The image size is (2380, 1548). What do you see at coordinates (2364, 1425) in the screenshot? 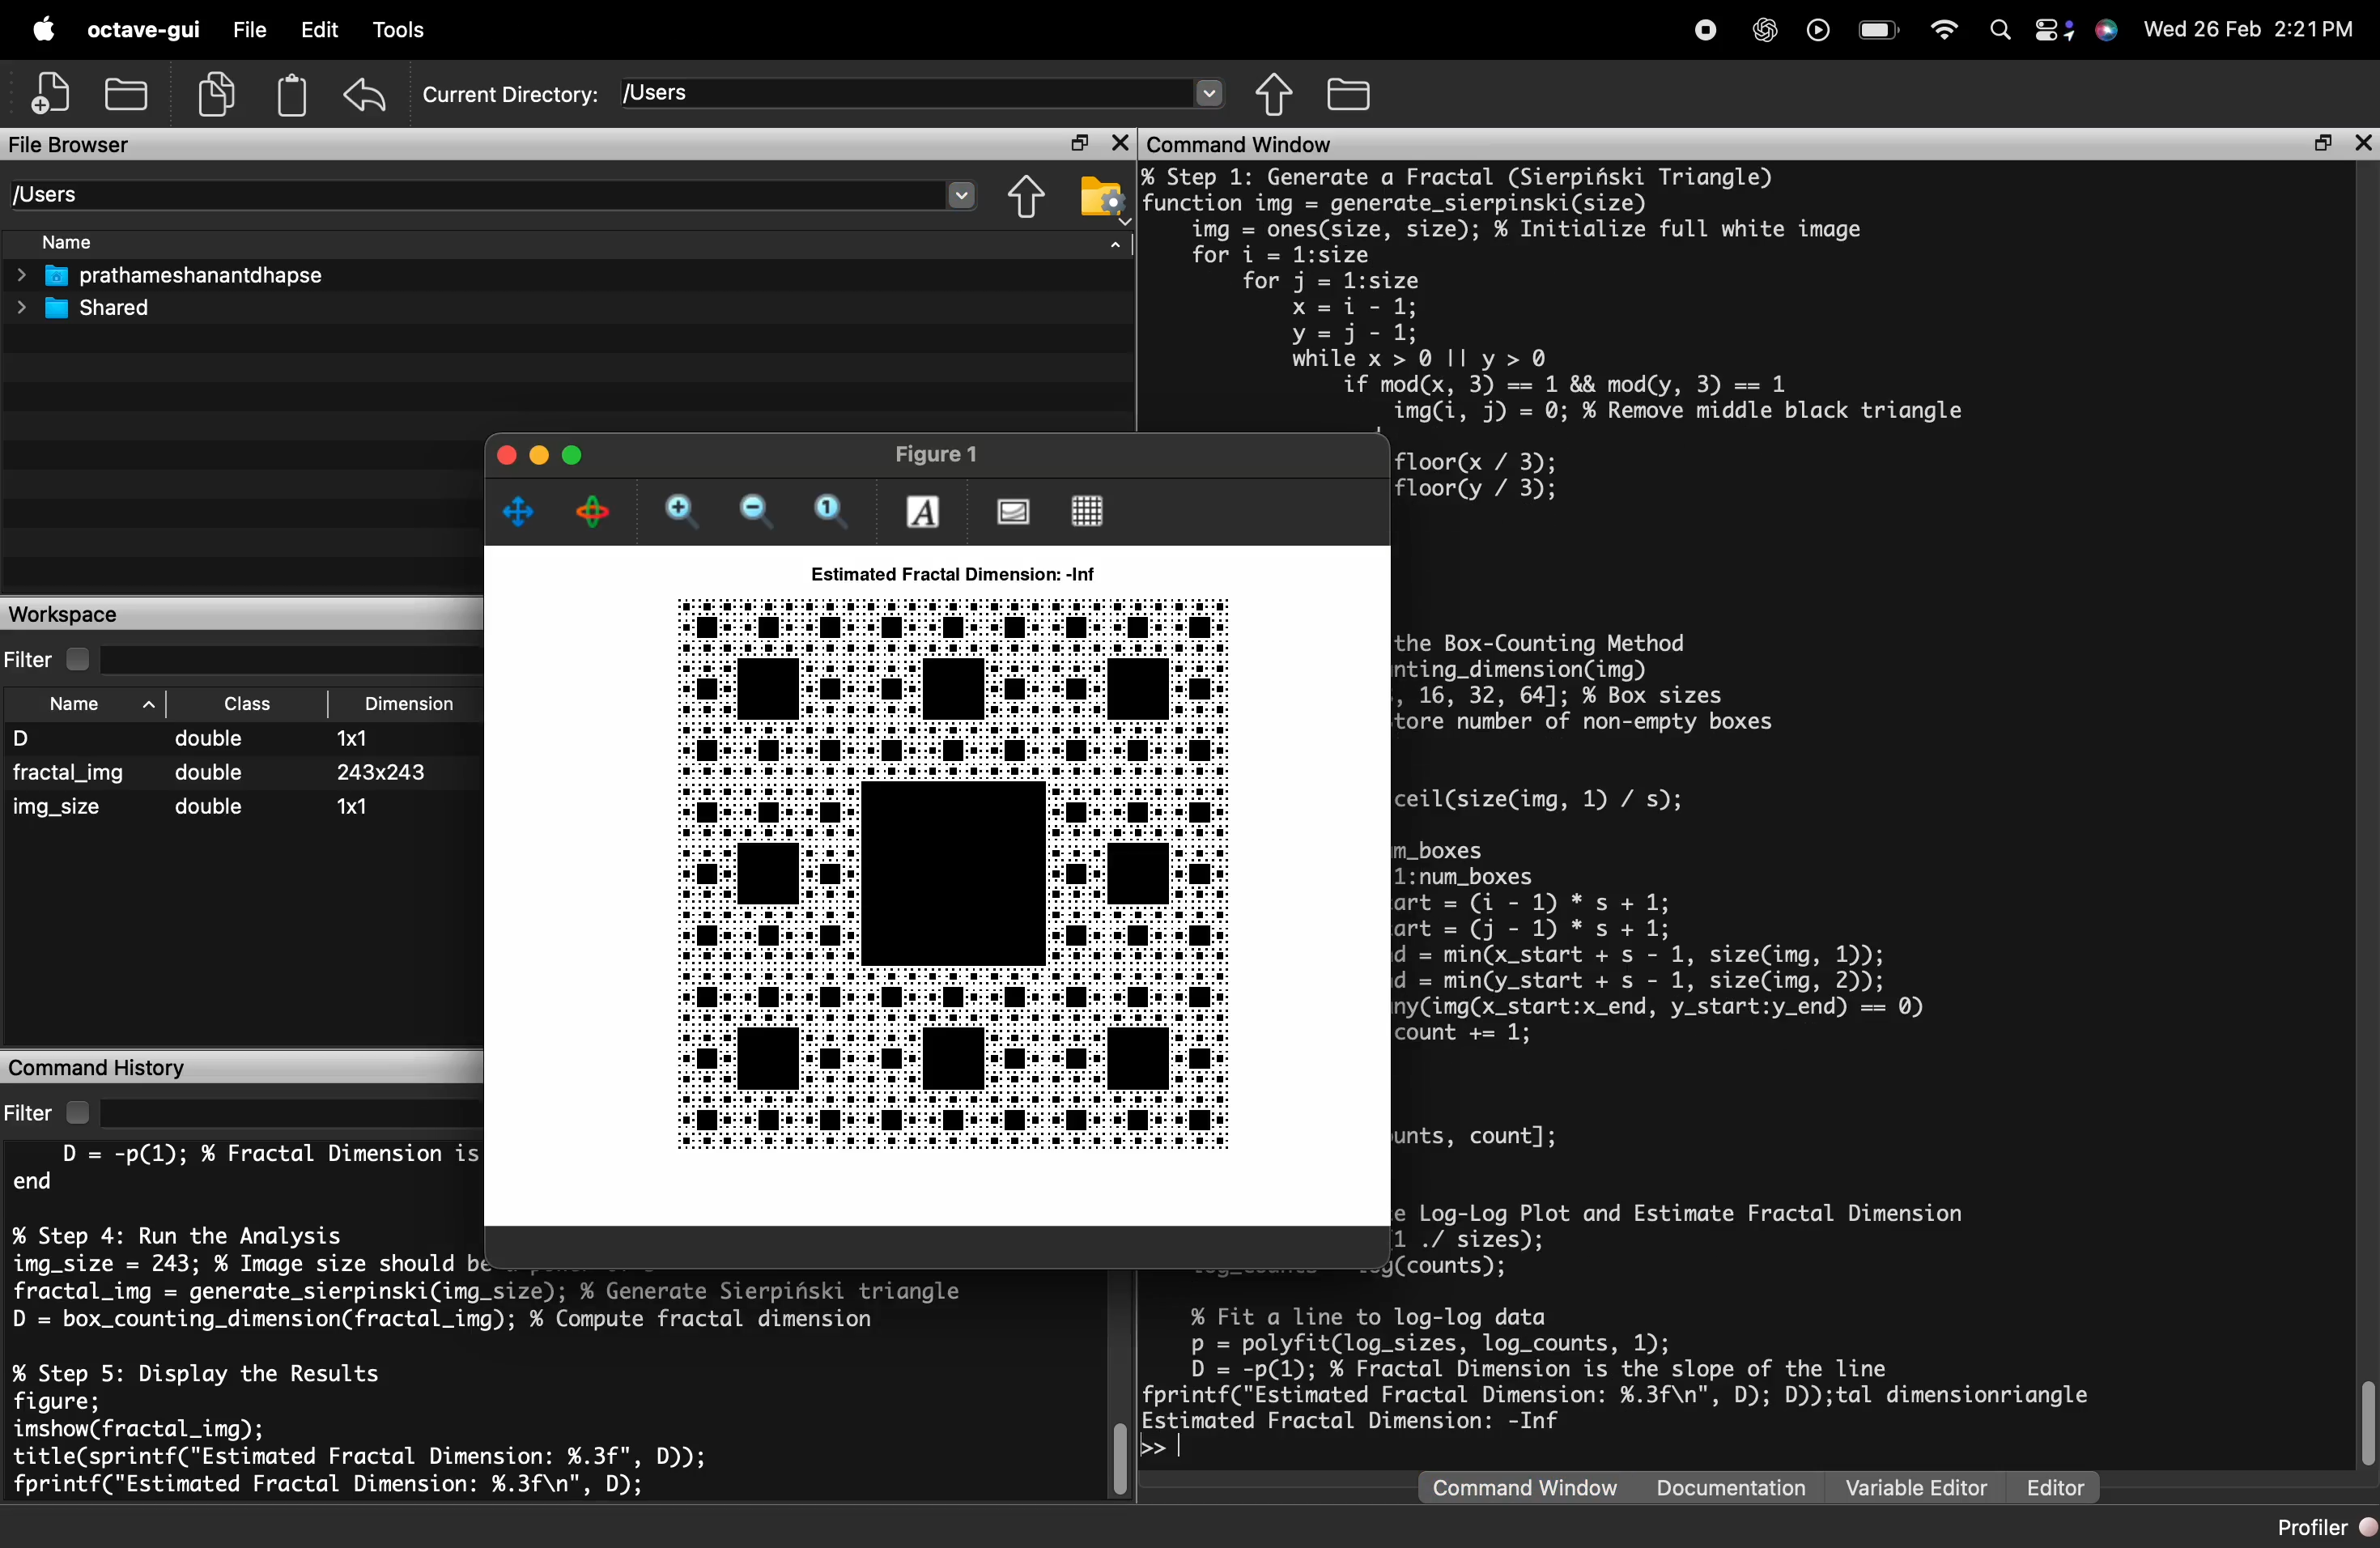
I see `scroll bar` at bounding box center [2364, 1425].